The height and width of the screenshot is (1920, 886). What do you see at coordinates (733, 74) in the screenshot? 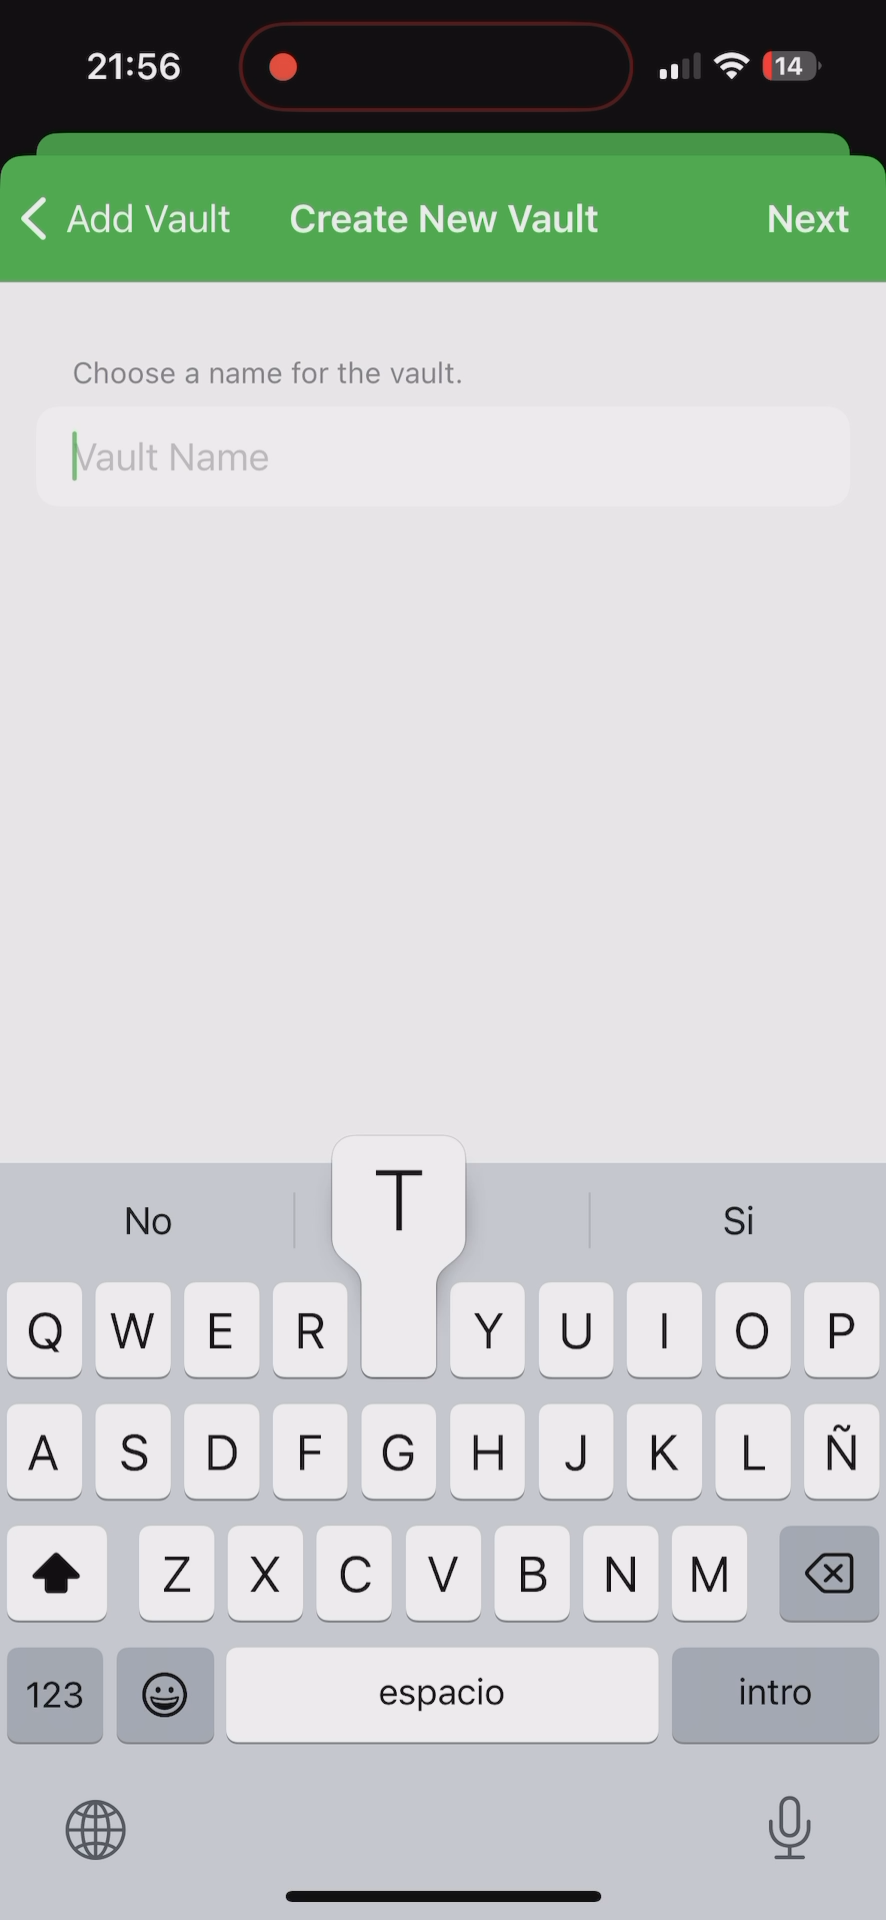
I see `wi-fi` at bounding box center [733, 74].